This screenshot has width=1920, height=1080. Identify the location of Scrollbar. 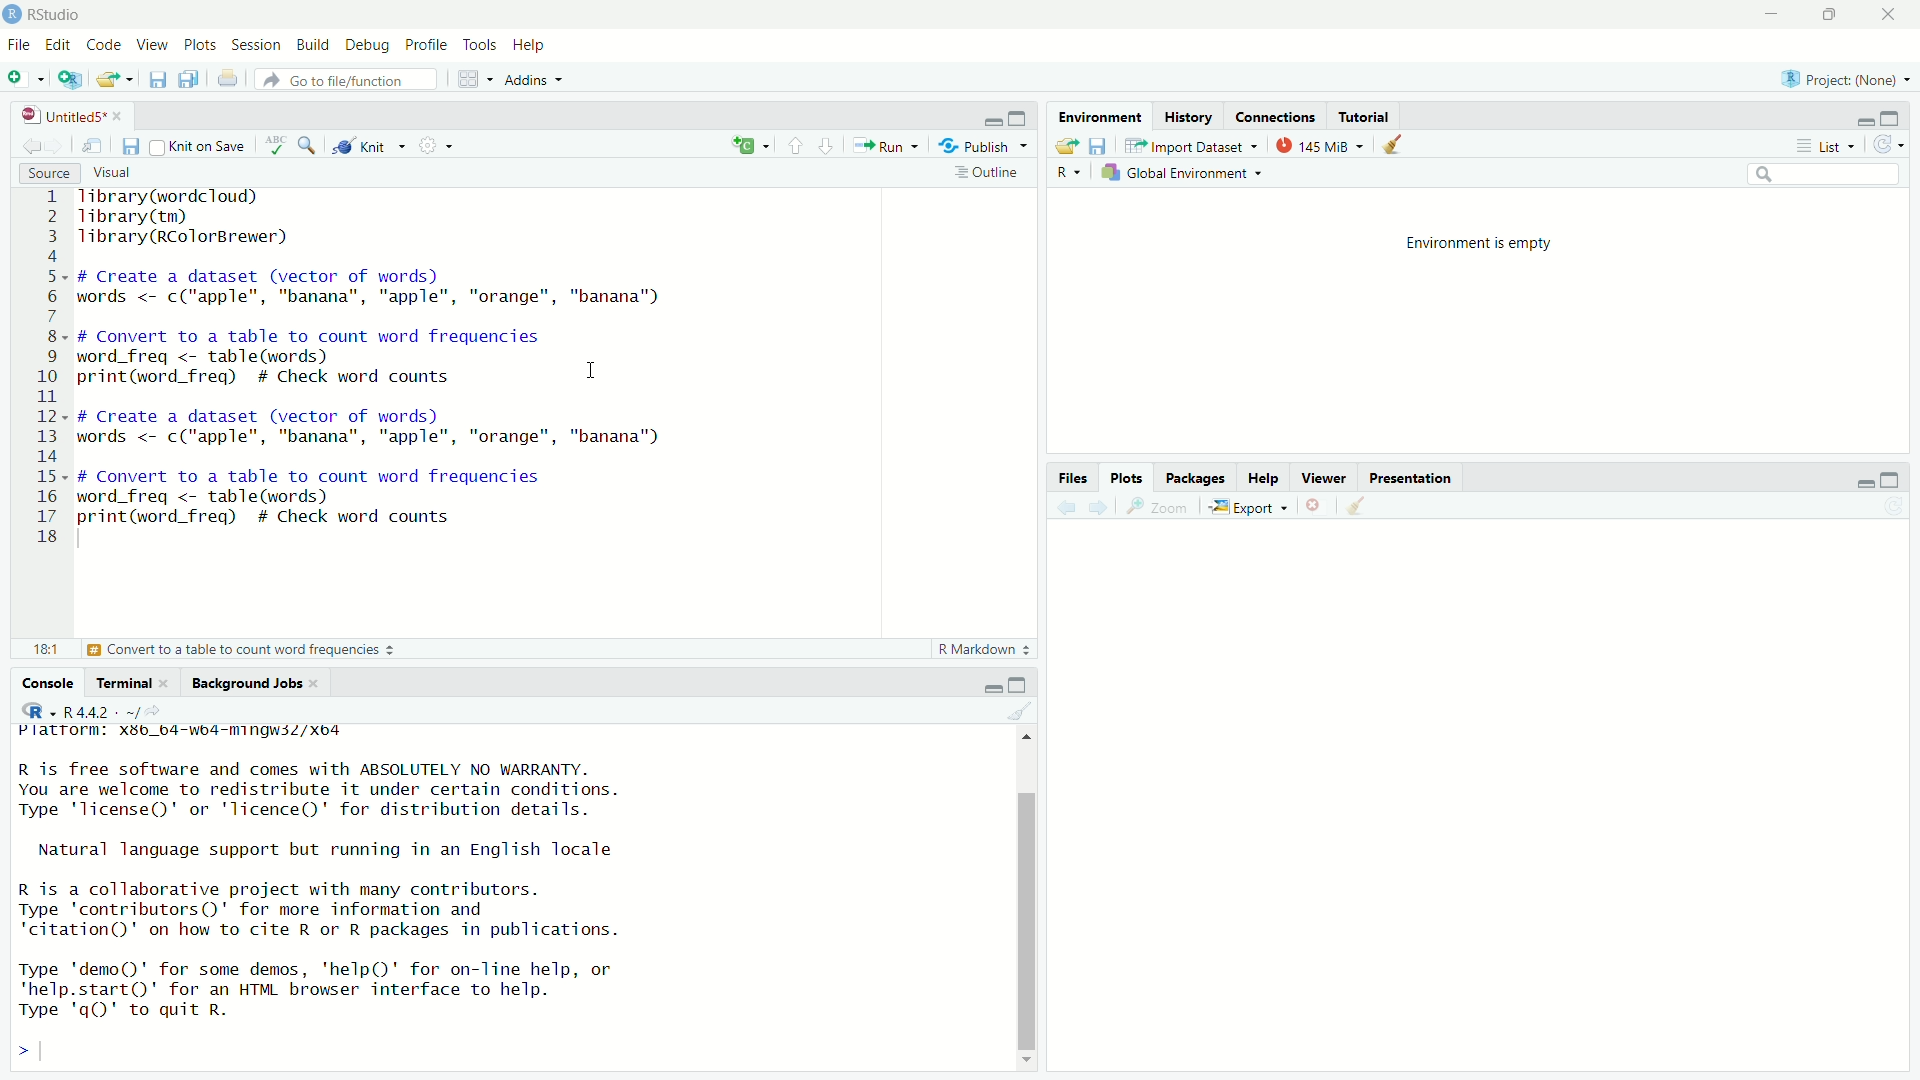
(1028, 899).